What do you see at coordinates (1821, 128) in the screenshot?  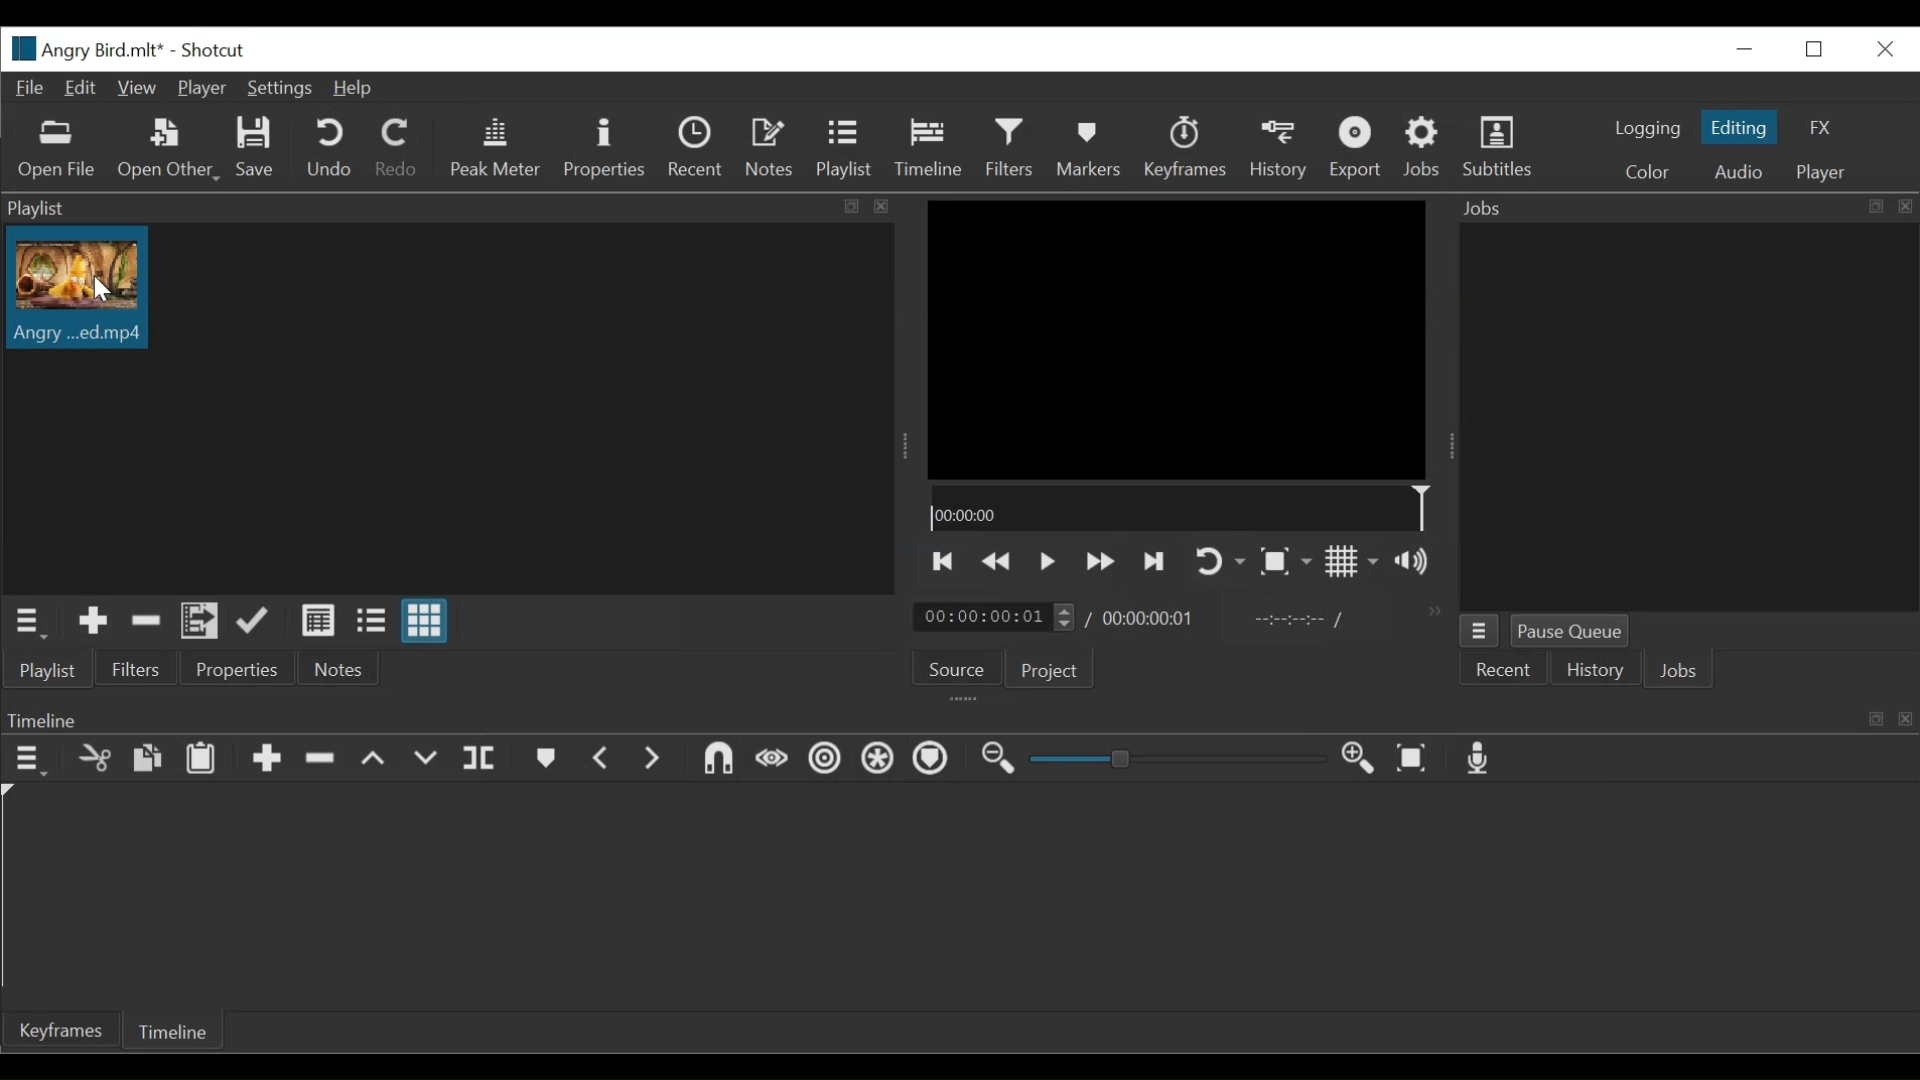 I see `FX` at bounding box center [1821, 128].